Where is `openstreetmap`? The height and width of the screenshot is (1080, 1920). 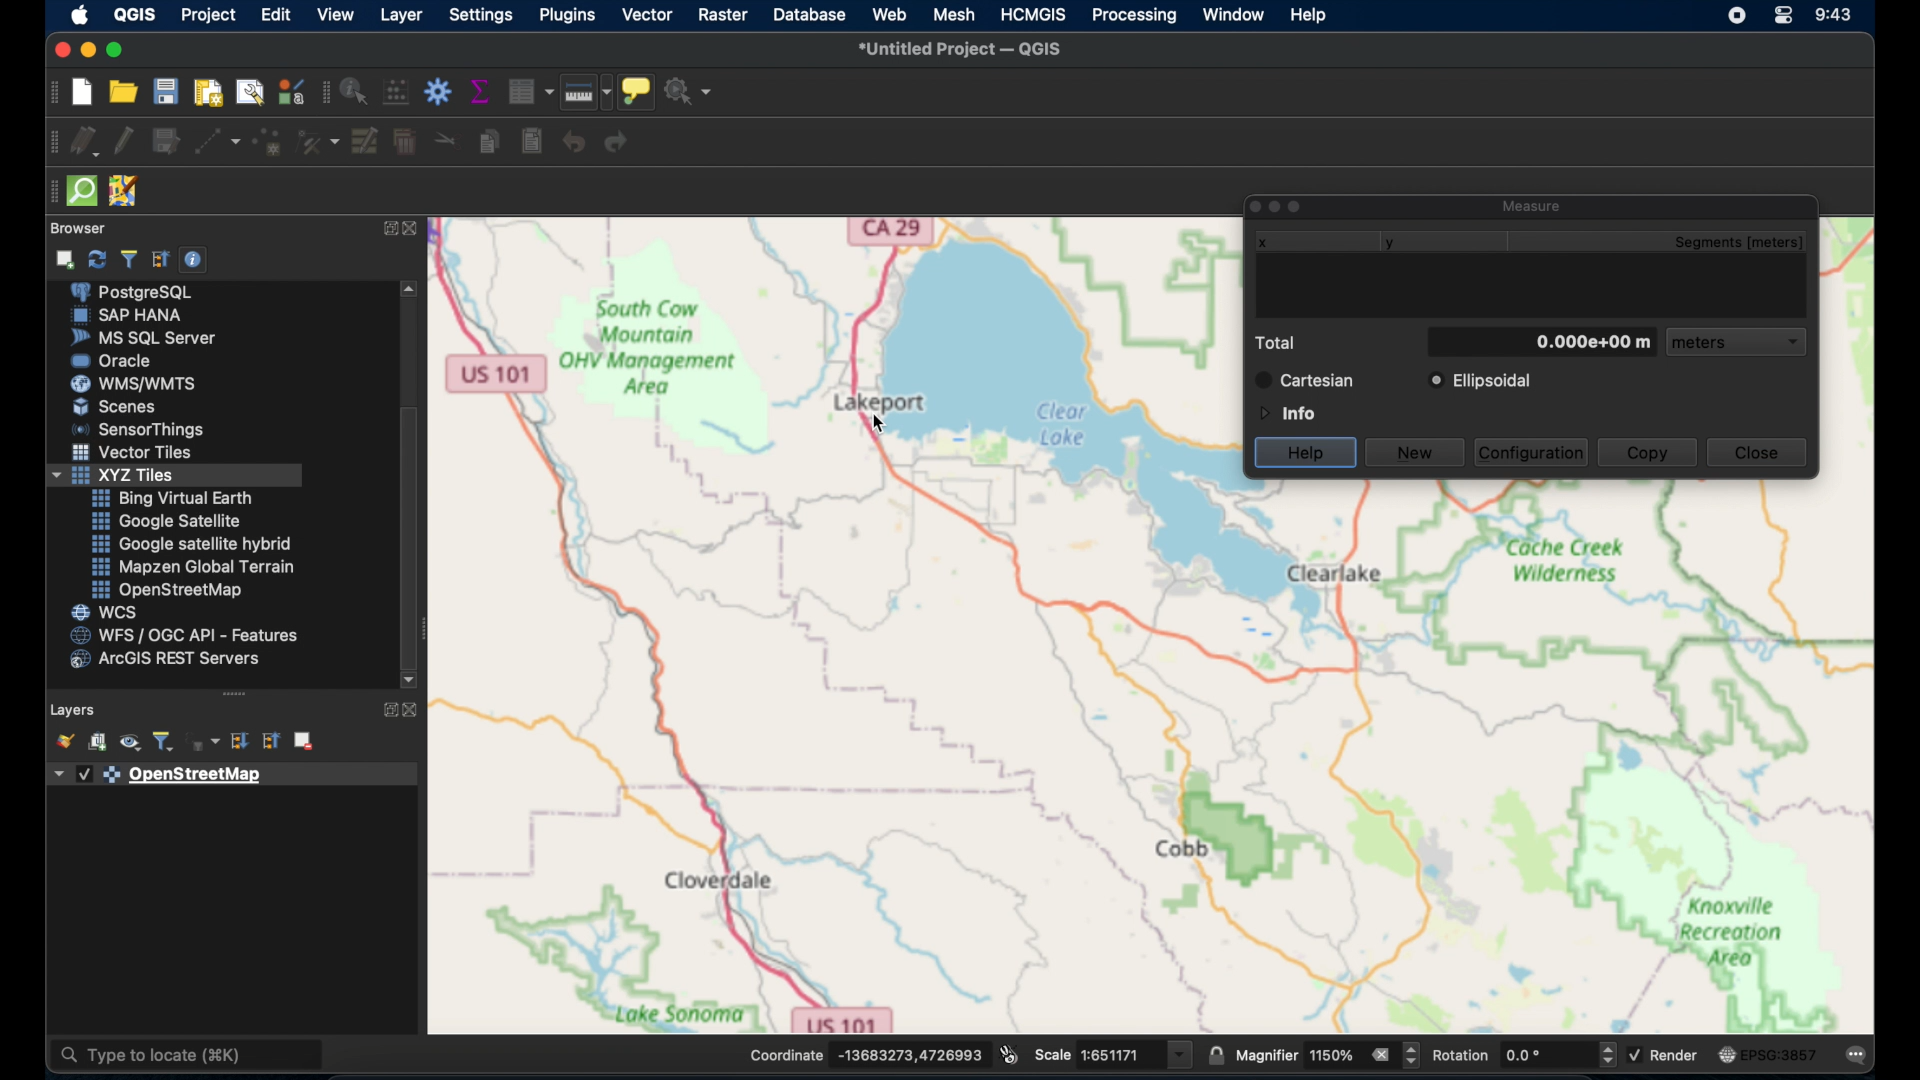
openstreetmap is located at coordinates (167, 591).